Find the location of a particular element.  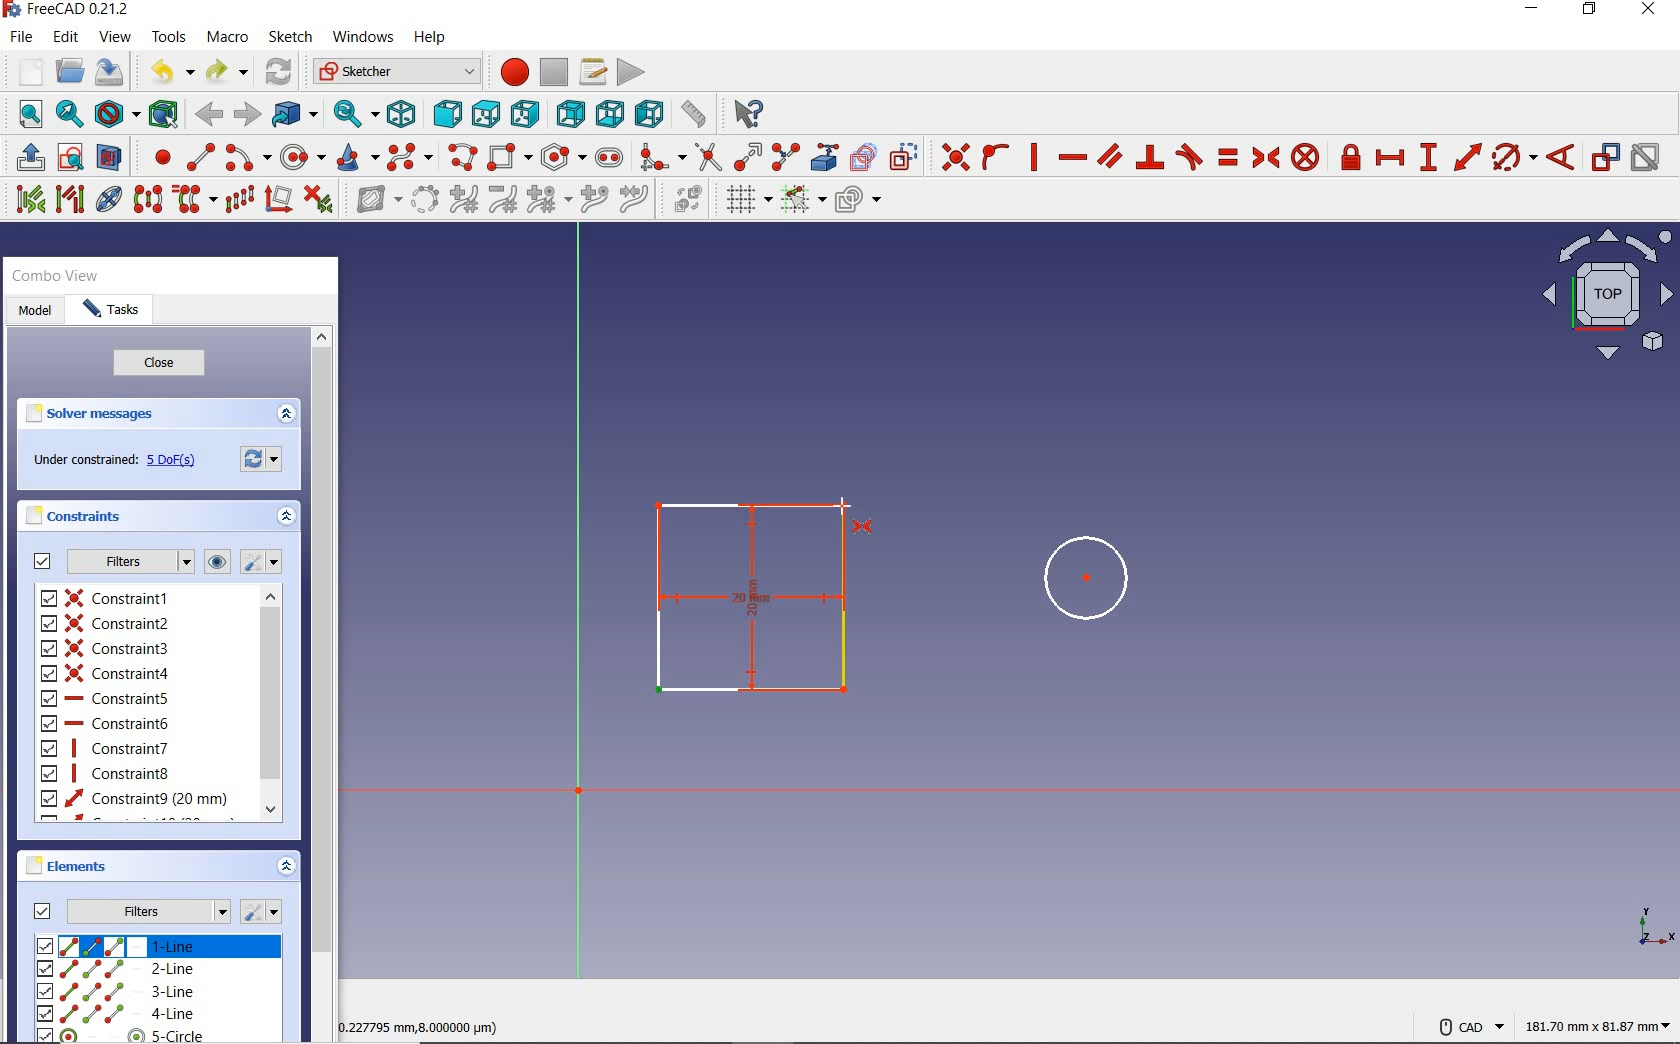

settings is located at coordinates (265, 910).